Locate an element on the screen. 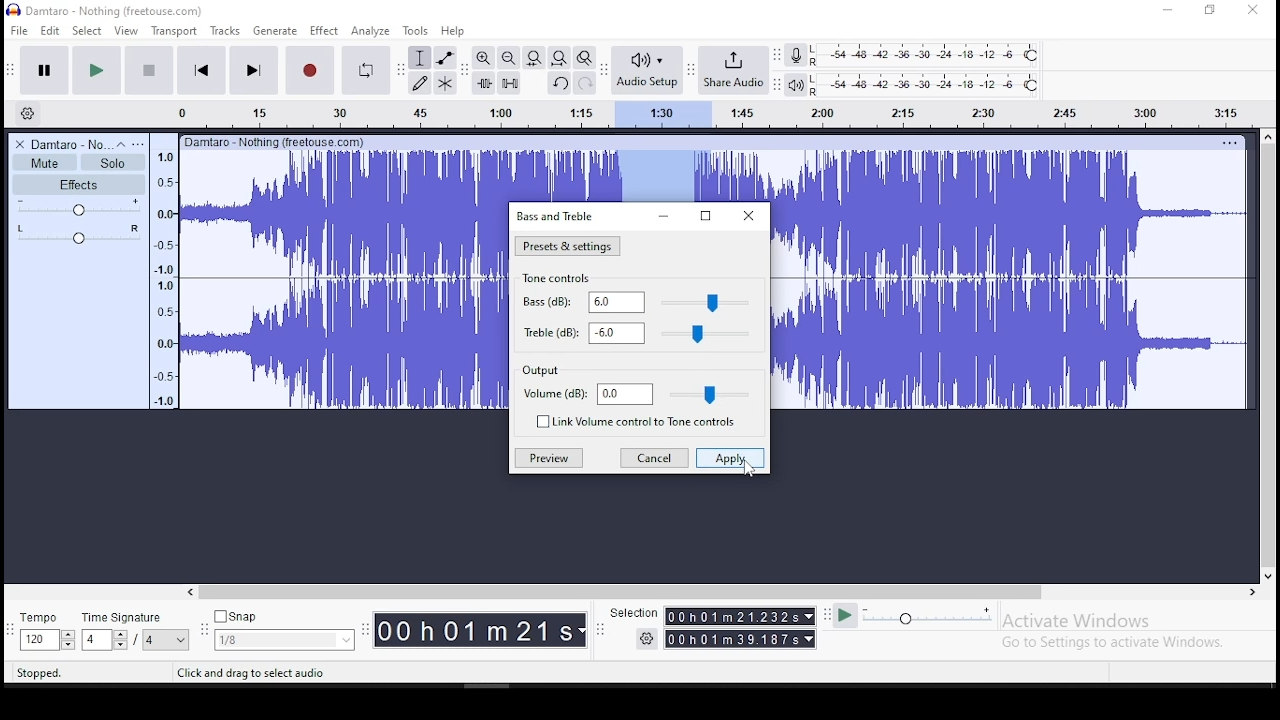  audio setup is located at coordinates (646, 68).